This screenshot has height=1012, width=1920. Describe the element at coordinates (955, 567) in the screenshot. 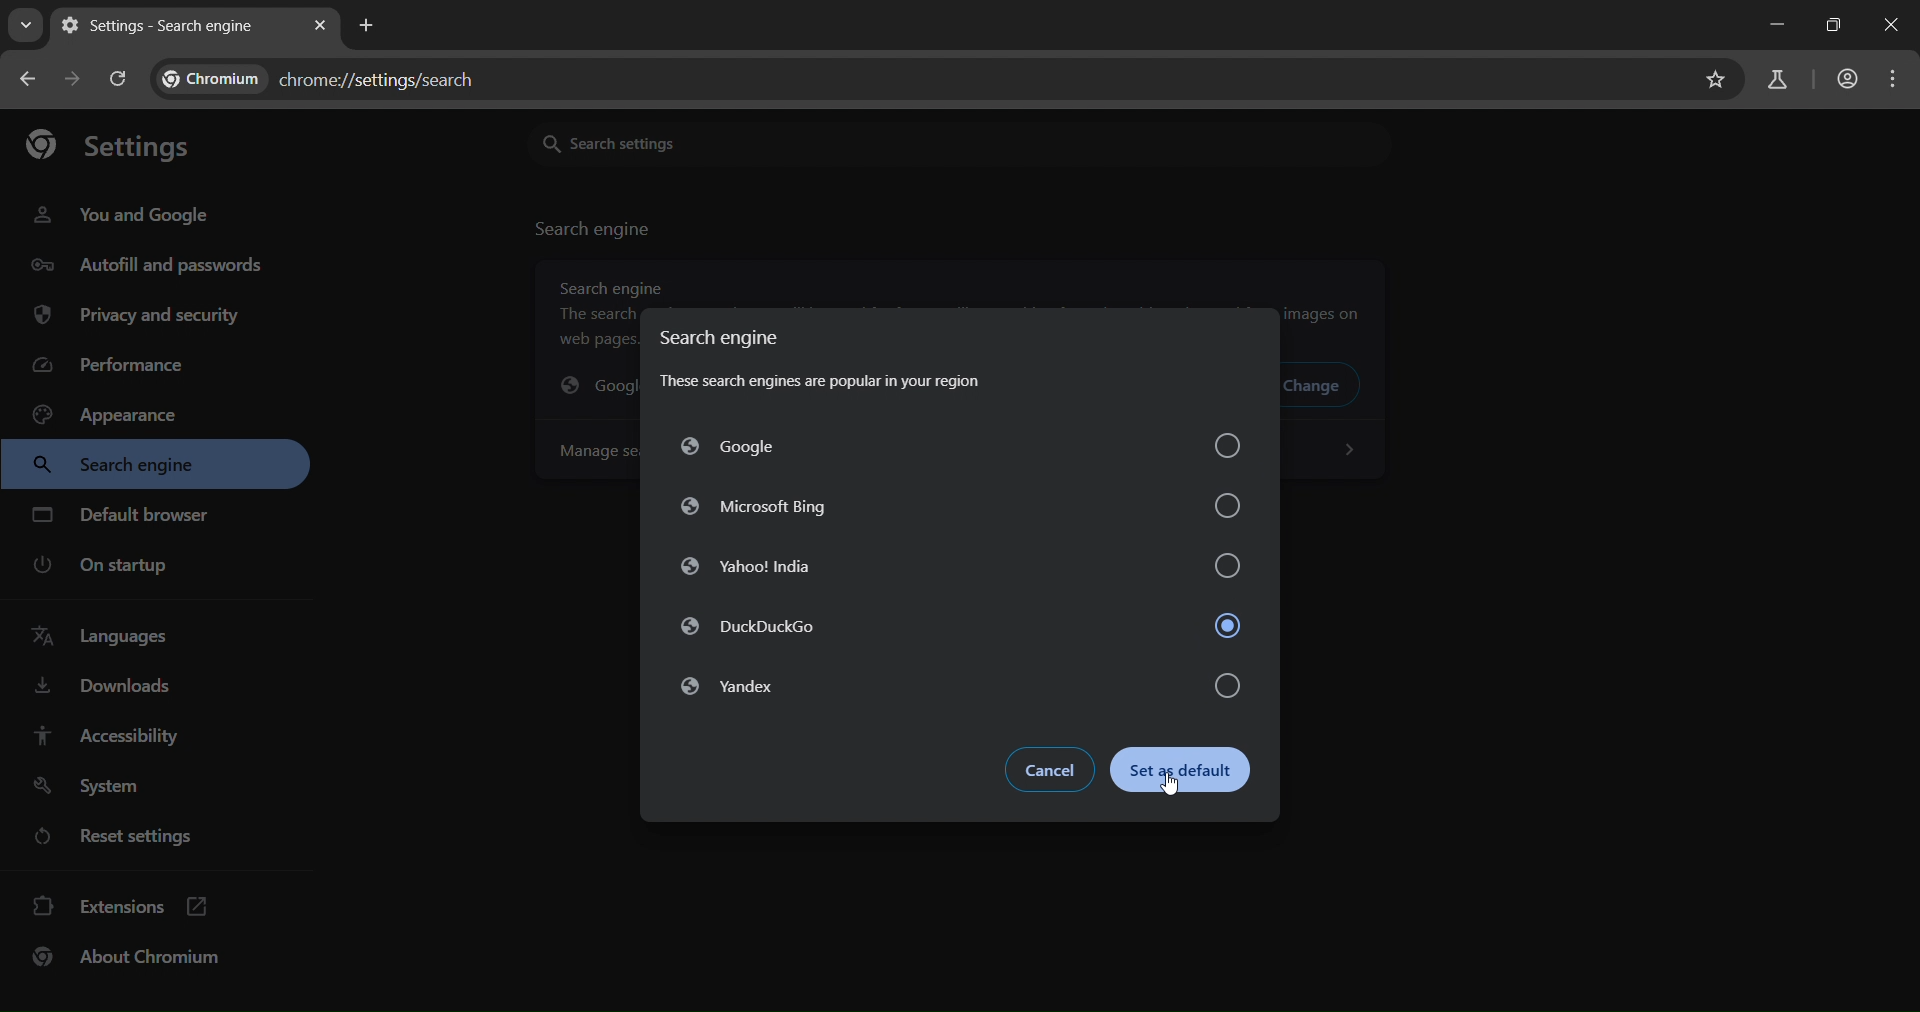

I see `Yahoo!India` at that location.